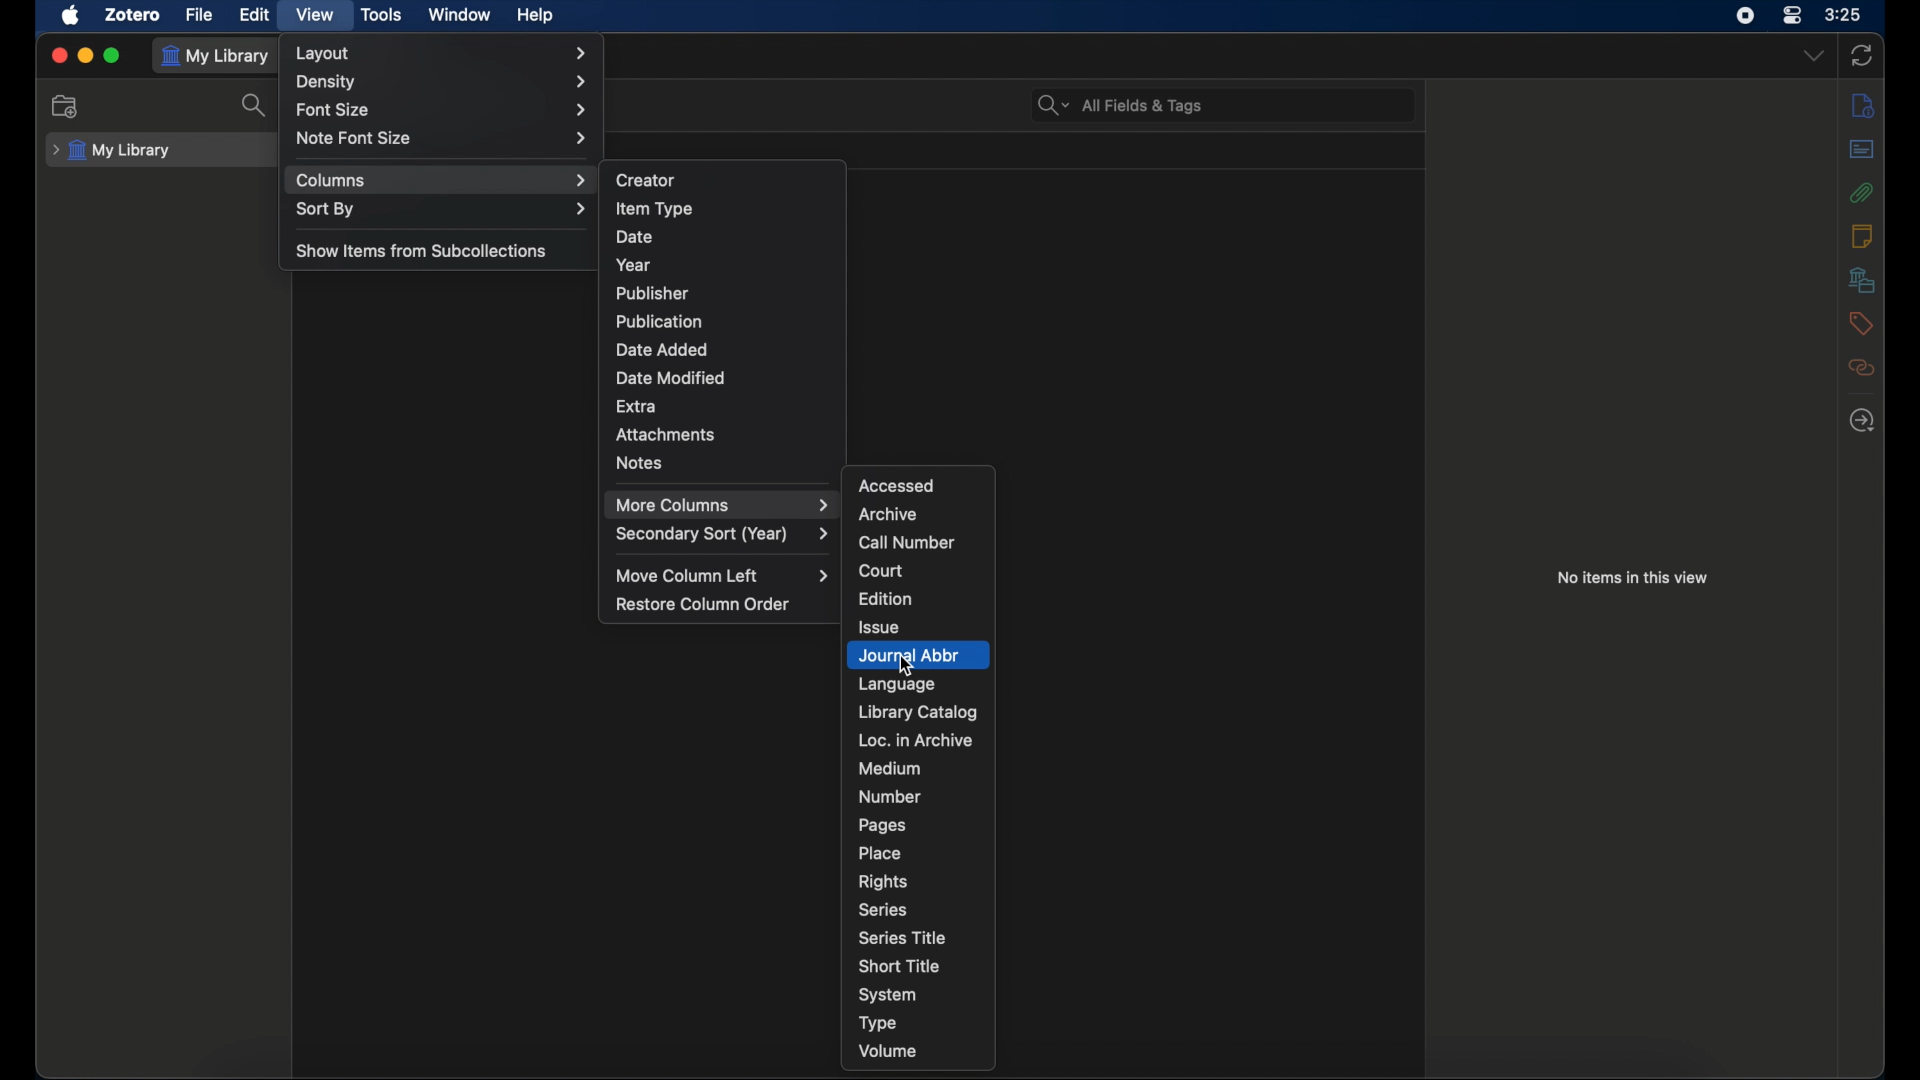 This screenshot has width=1920, height=1080. Describe the element at coordinates (914, 741) in the screenshot. I see `loc. in archive` at that location.